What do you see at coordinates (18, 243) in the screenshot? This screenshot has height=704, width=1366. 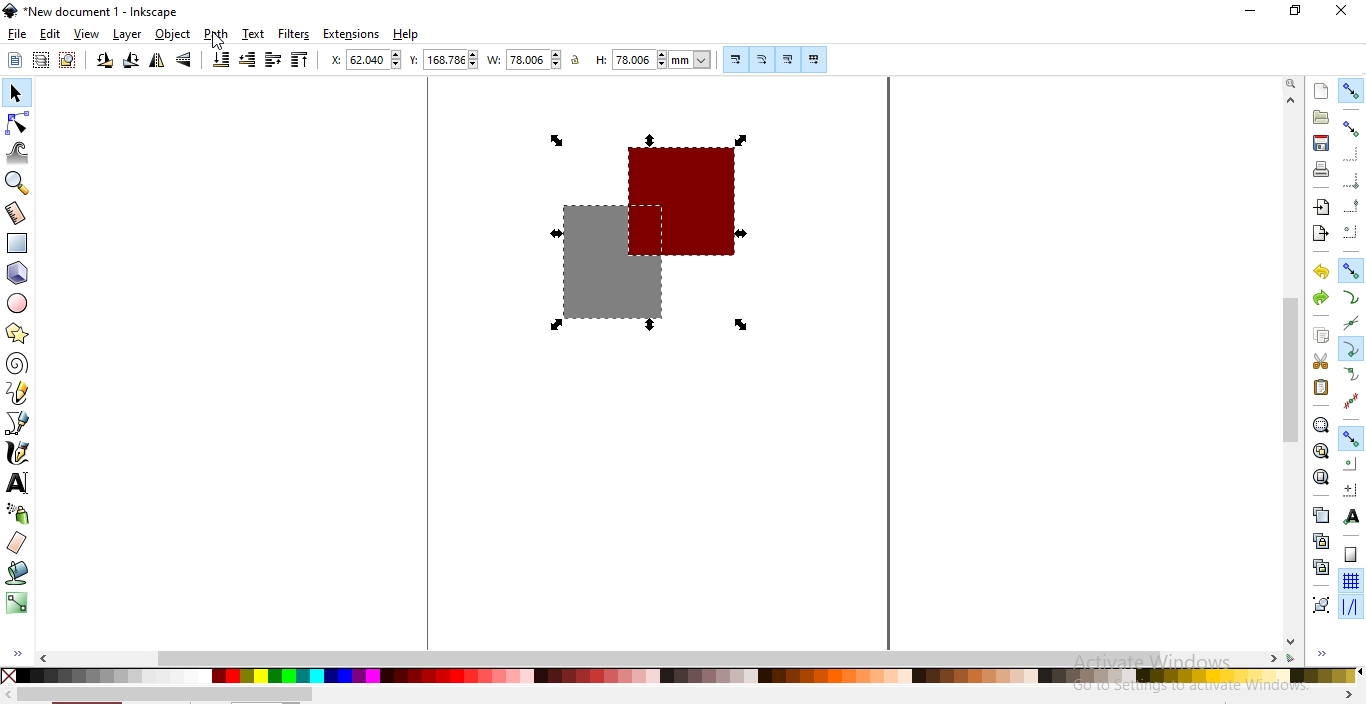 I see `create rectangle and squares` at bounding box center [18, 243].